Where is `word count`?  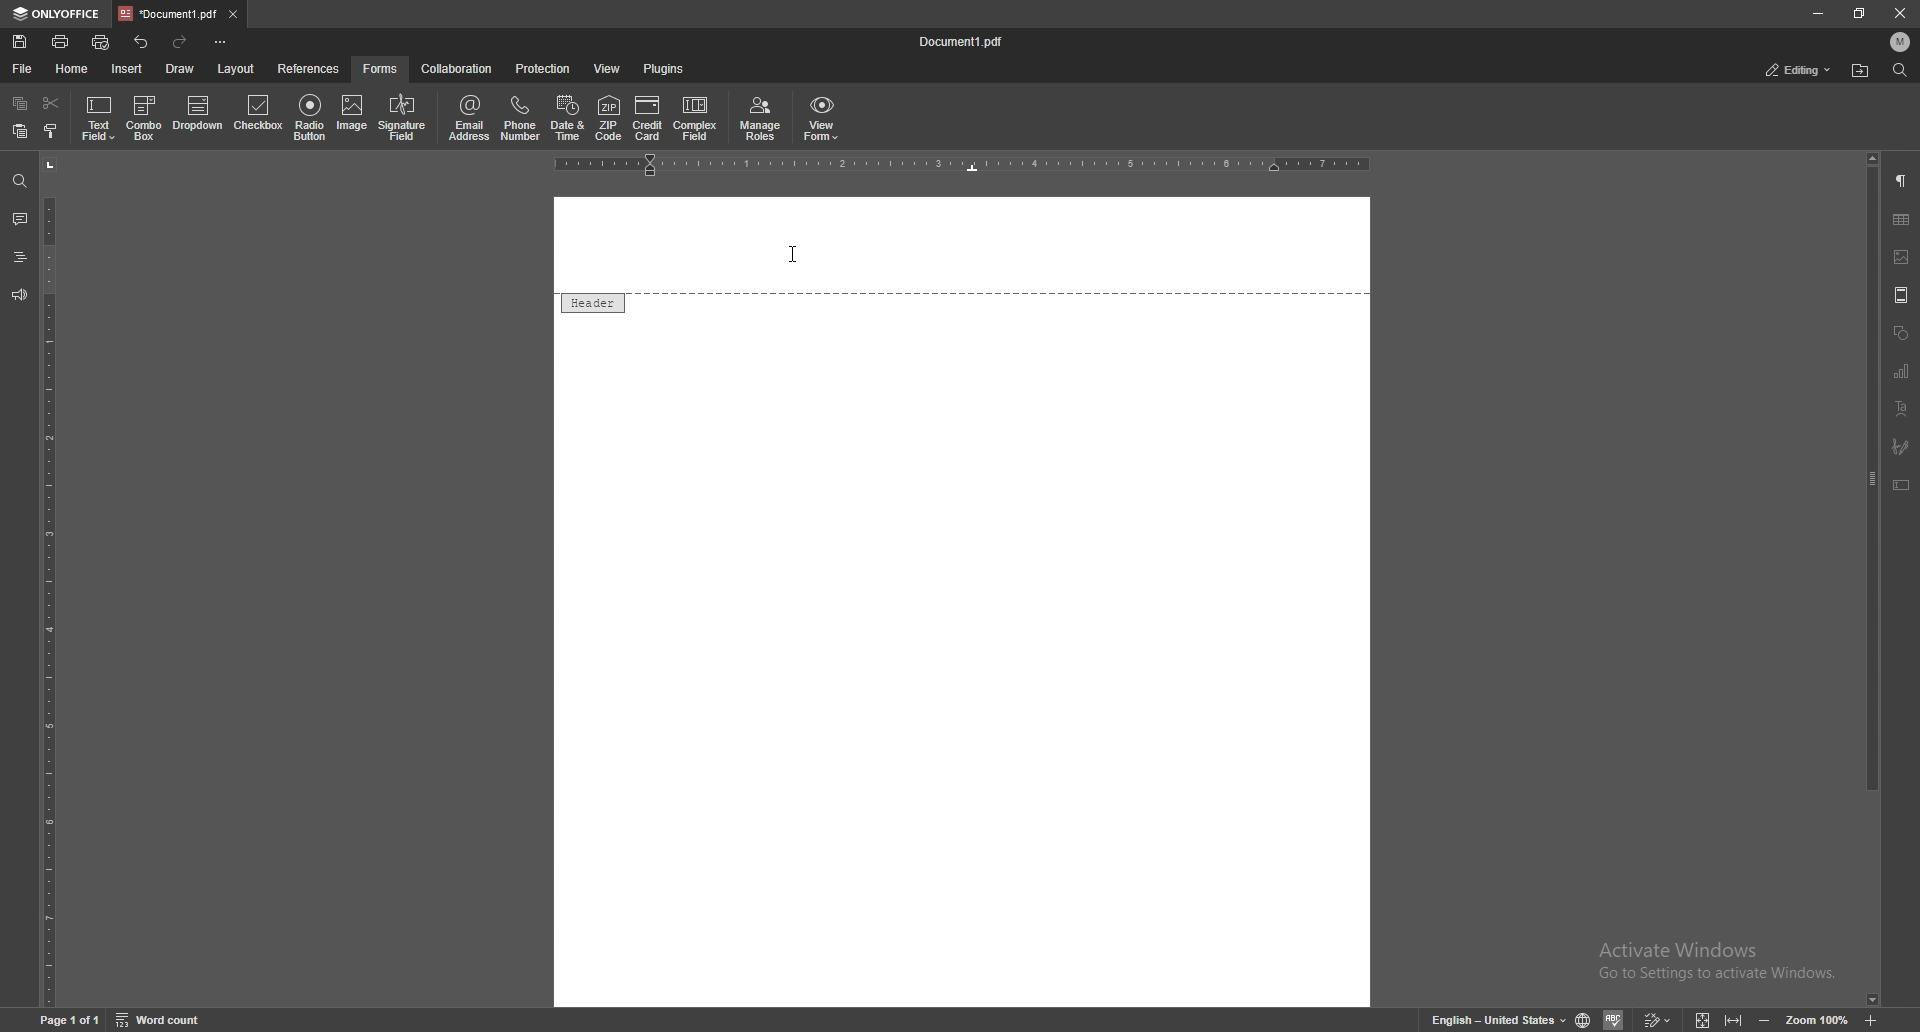
word count is located at coordinates (161, 1020).